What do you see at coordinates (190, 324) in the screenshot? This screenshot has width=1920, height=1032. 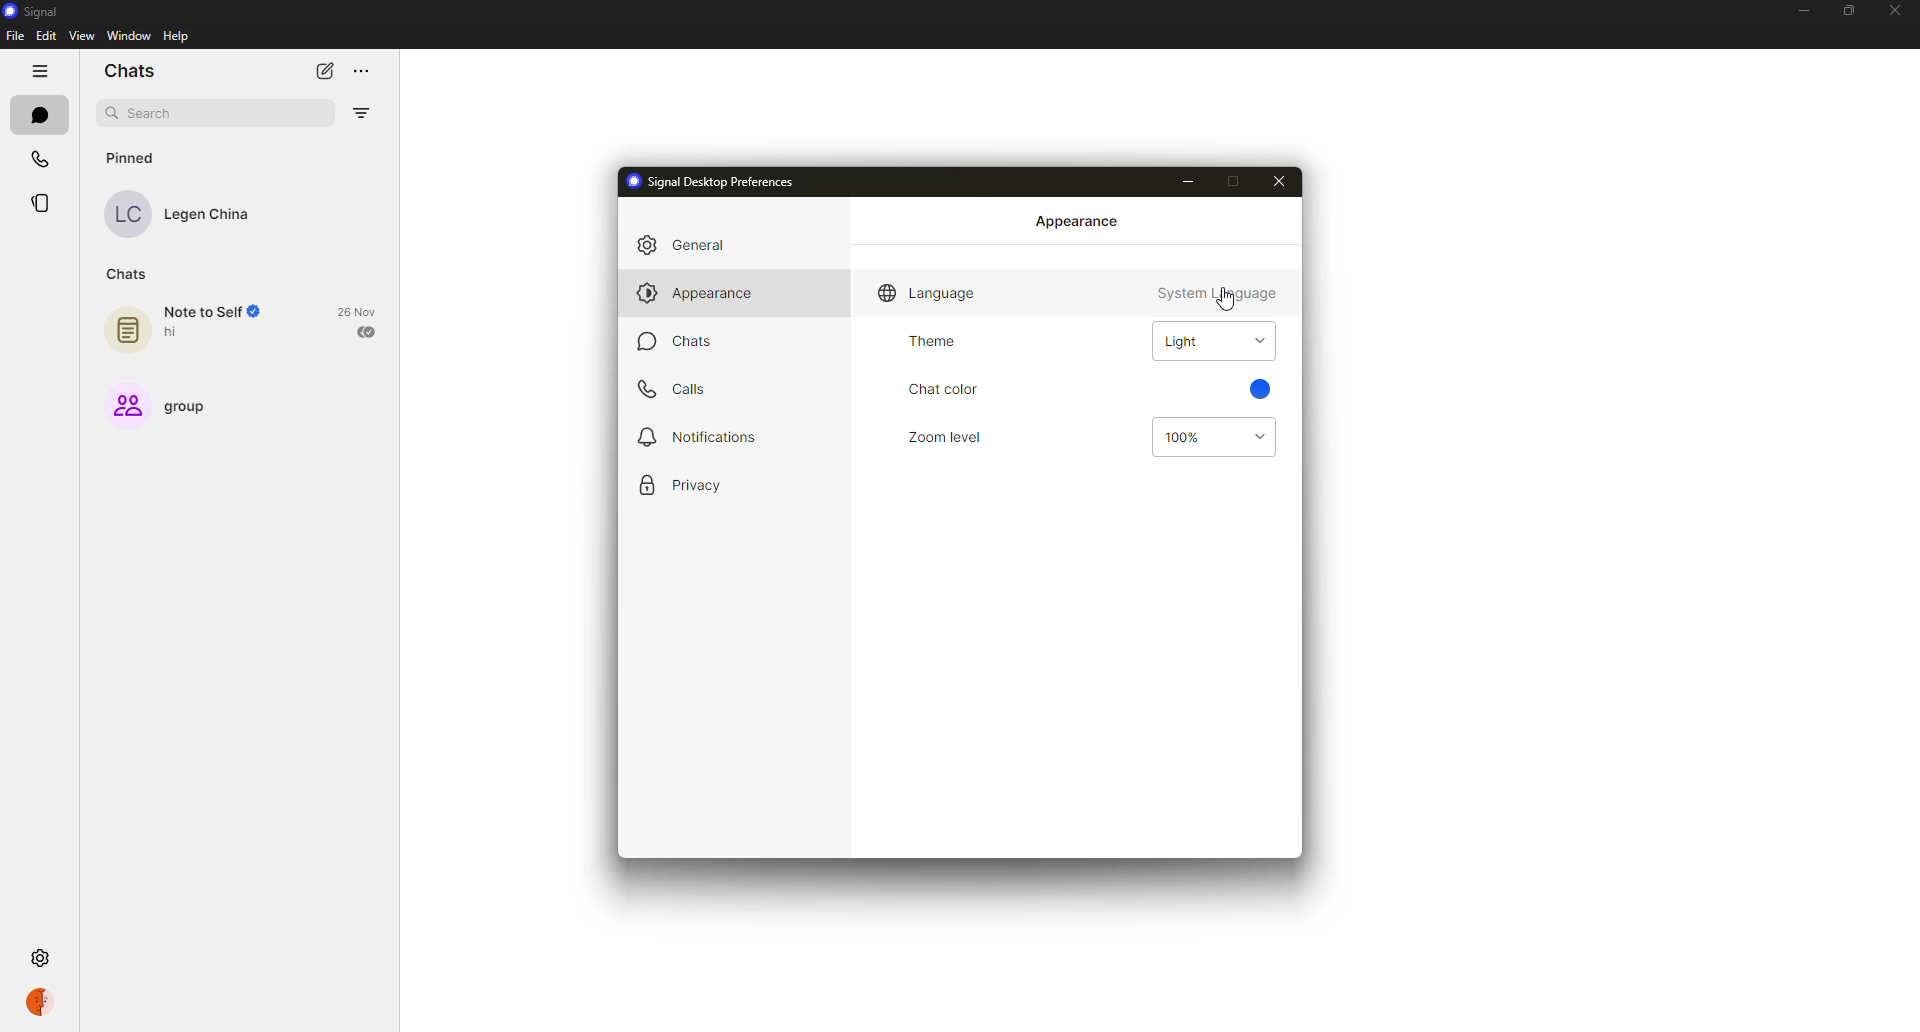 I see `note to self` at bounding box center [190, 324].